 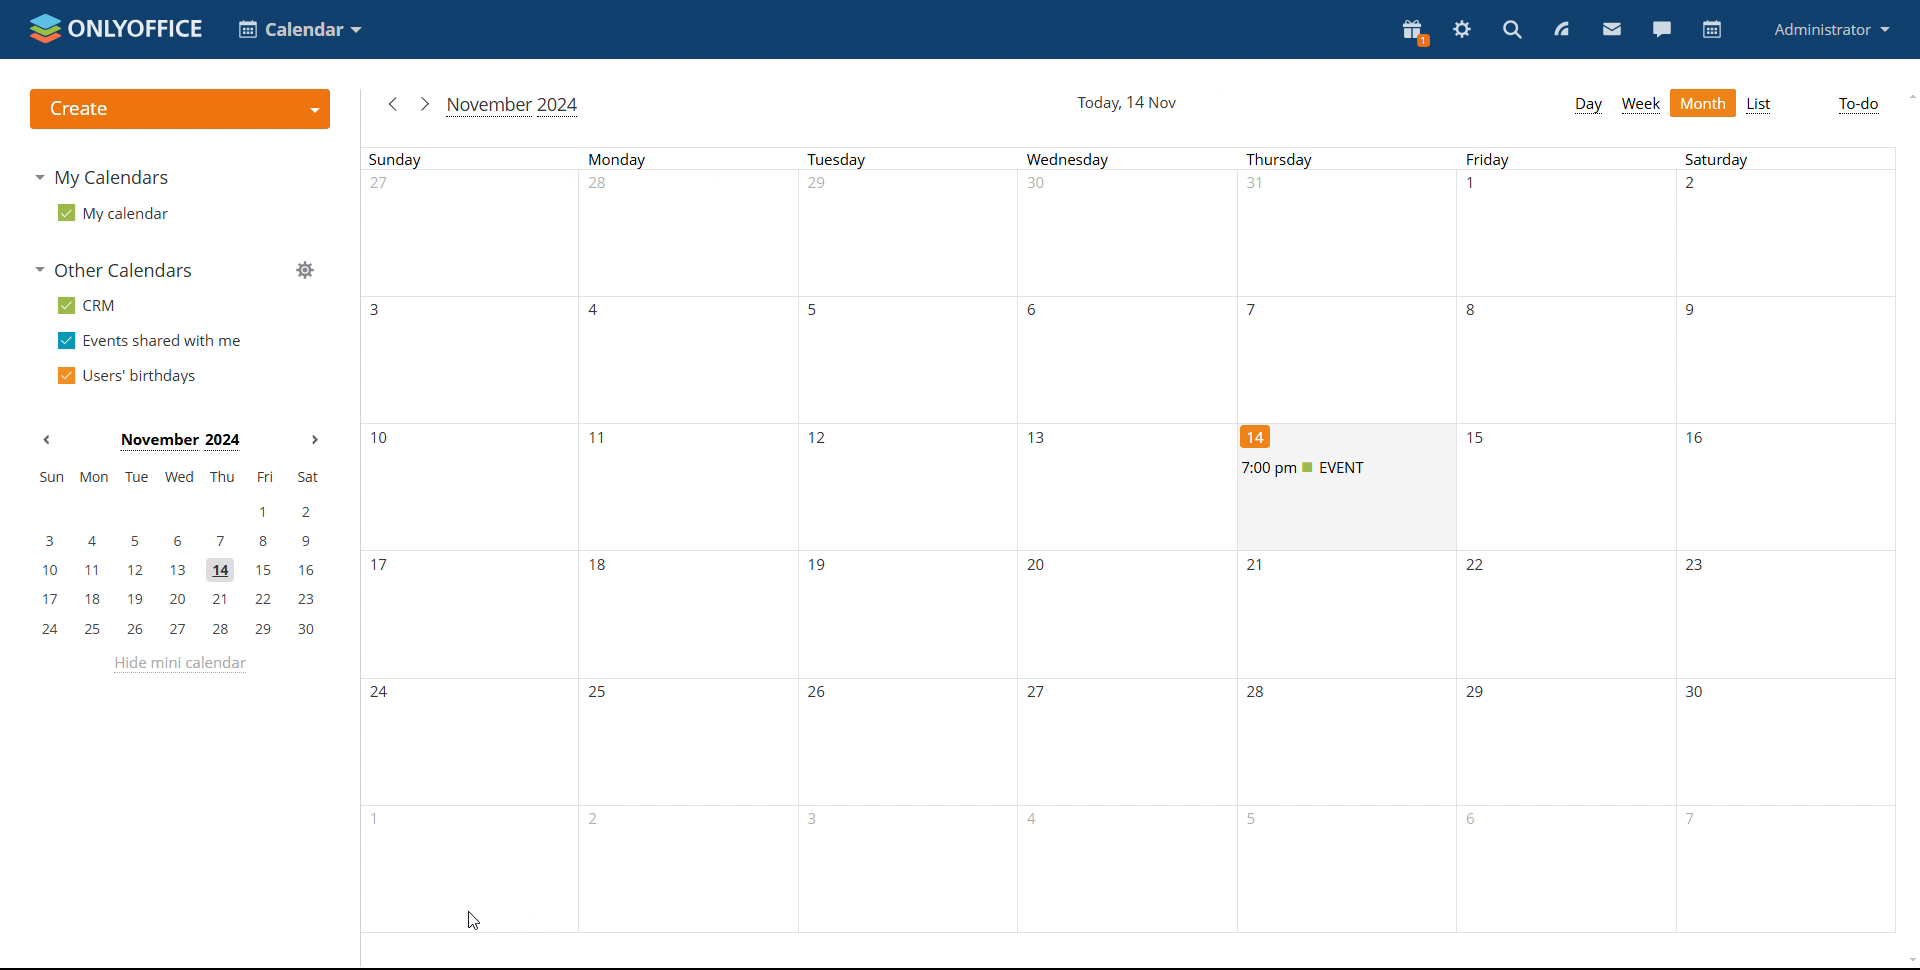 What do you see at coordinates (1352, 295) in the screenshot?
I see `days of a month` at bounding box center [1352, 295].